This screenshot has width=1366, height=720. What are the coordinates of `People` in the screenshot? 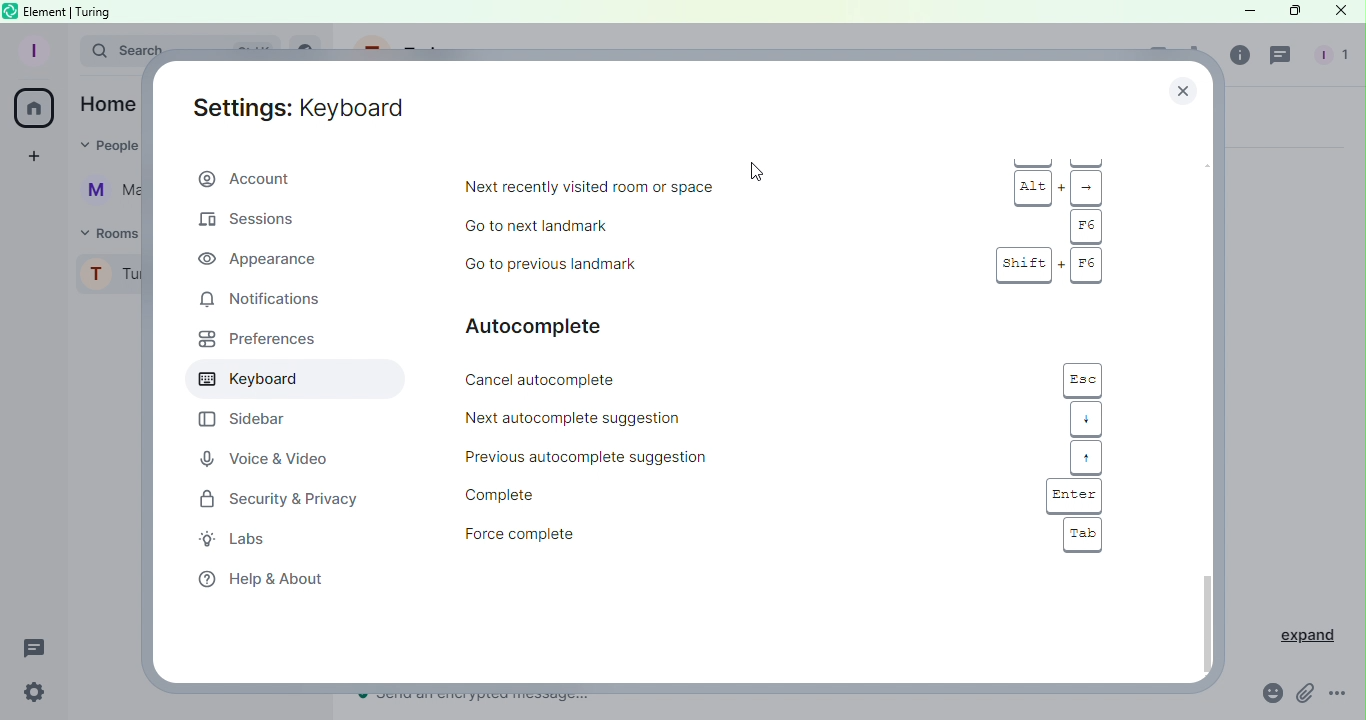 It's located at (1329, 57).